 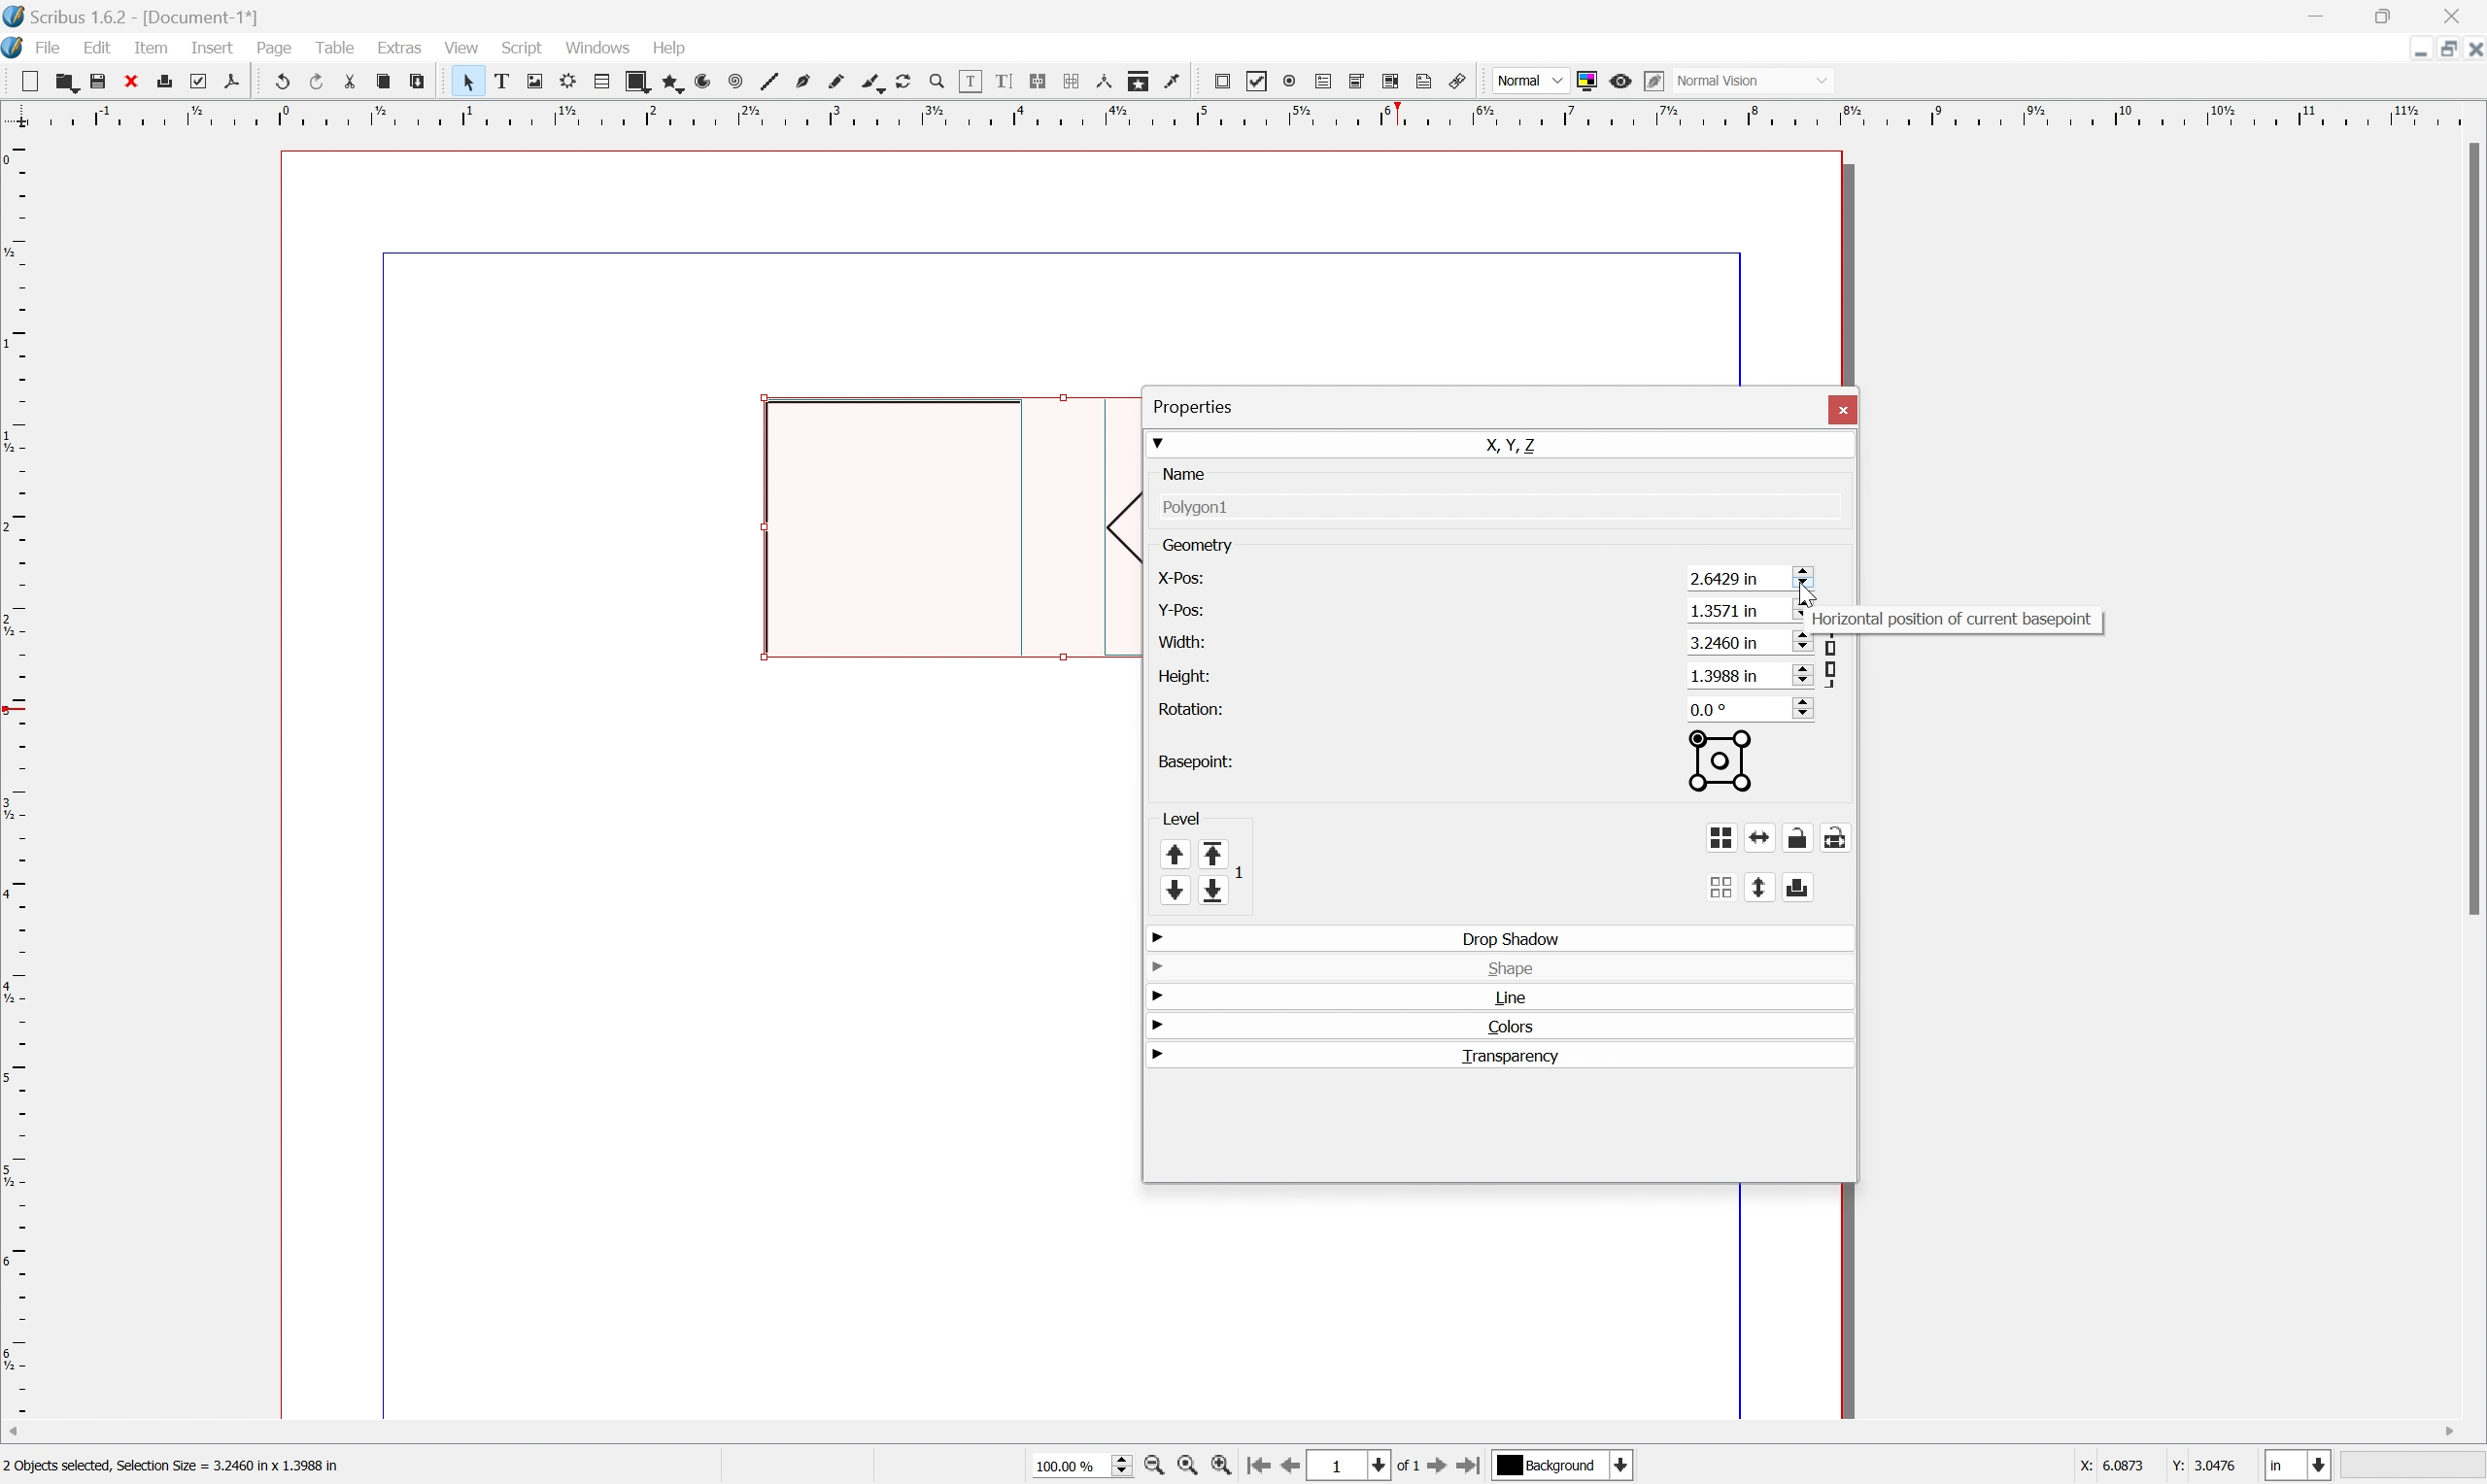 I want to click on Scribus 1.6.2 - [Document-1*], so click(x=159, y=15).